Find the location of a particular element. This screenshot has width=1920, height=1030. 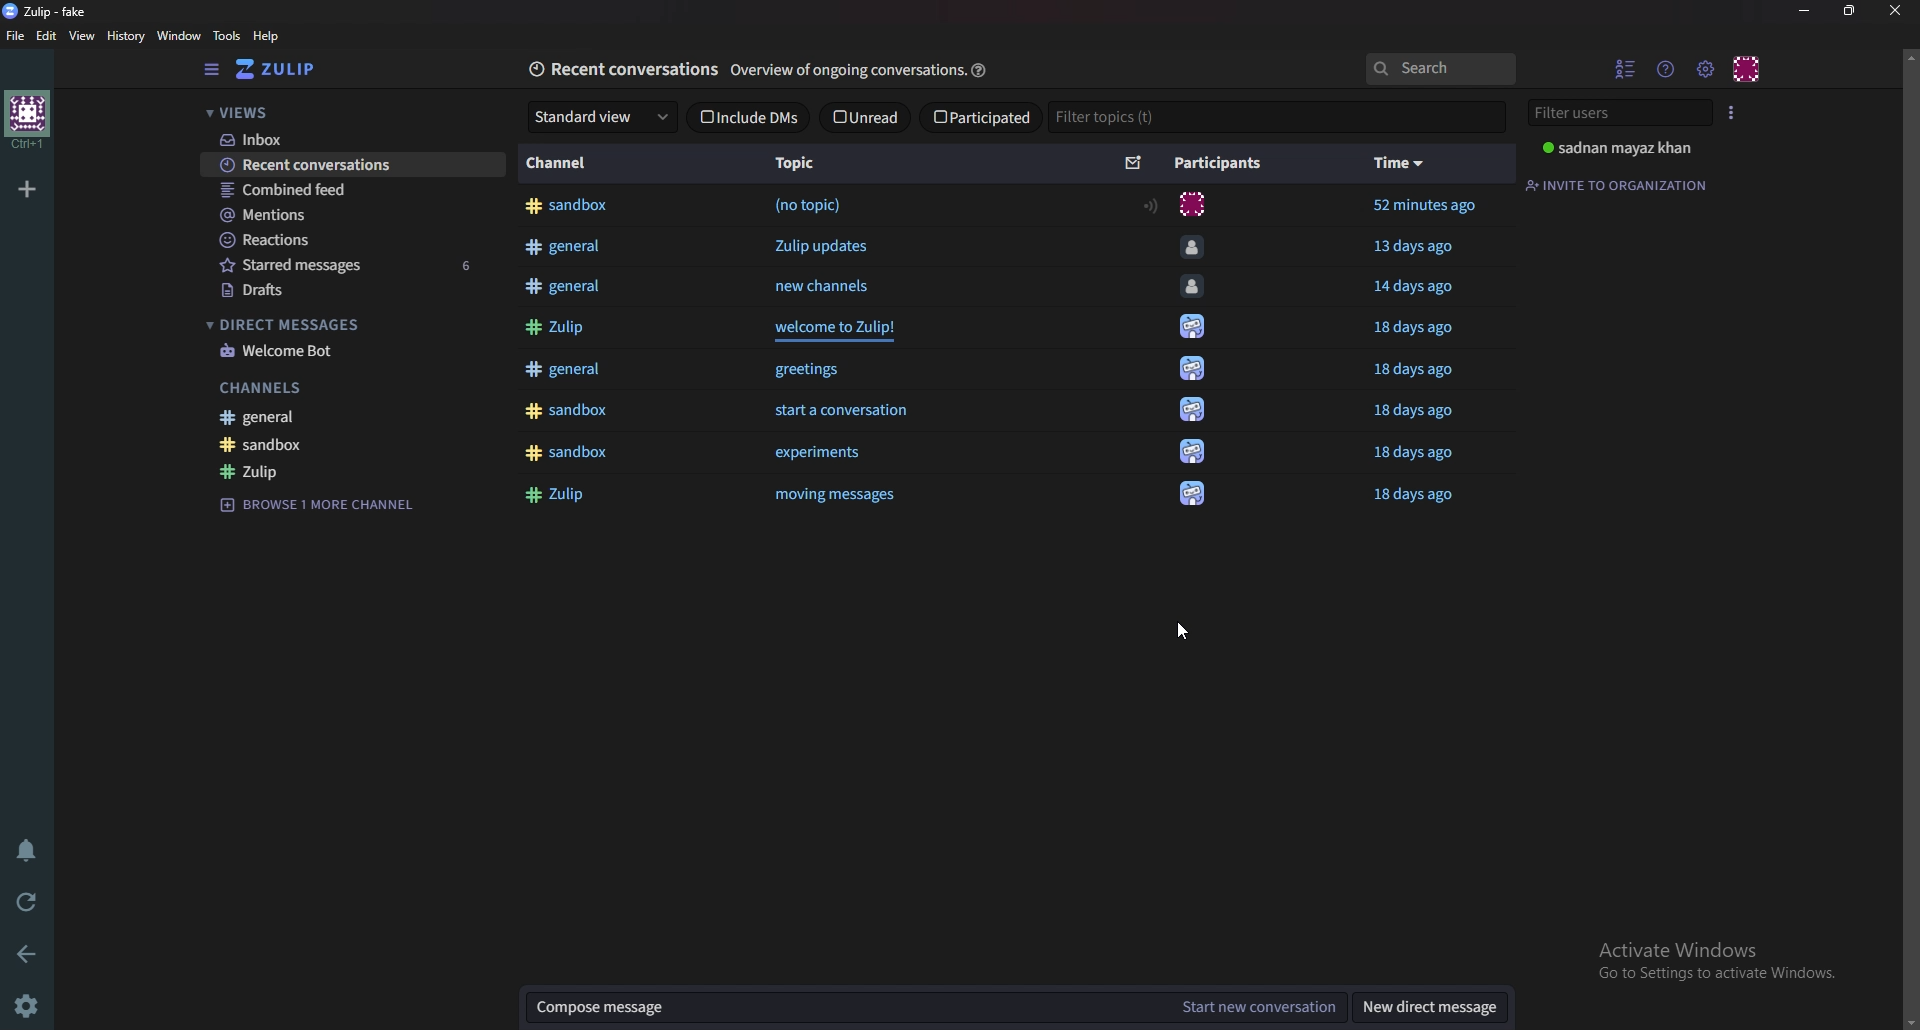

Back is located at coordinates (30, 954).